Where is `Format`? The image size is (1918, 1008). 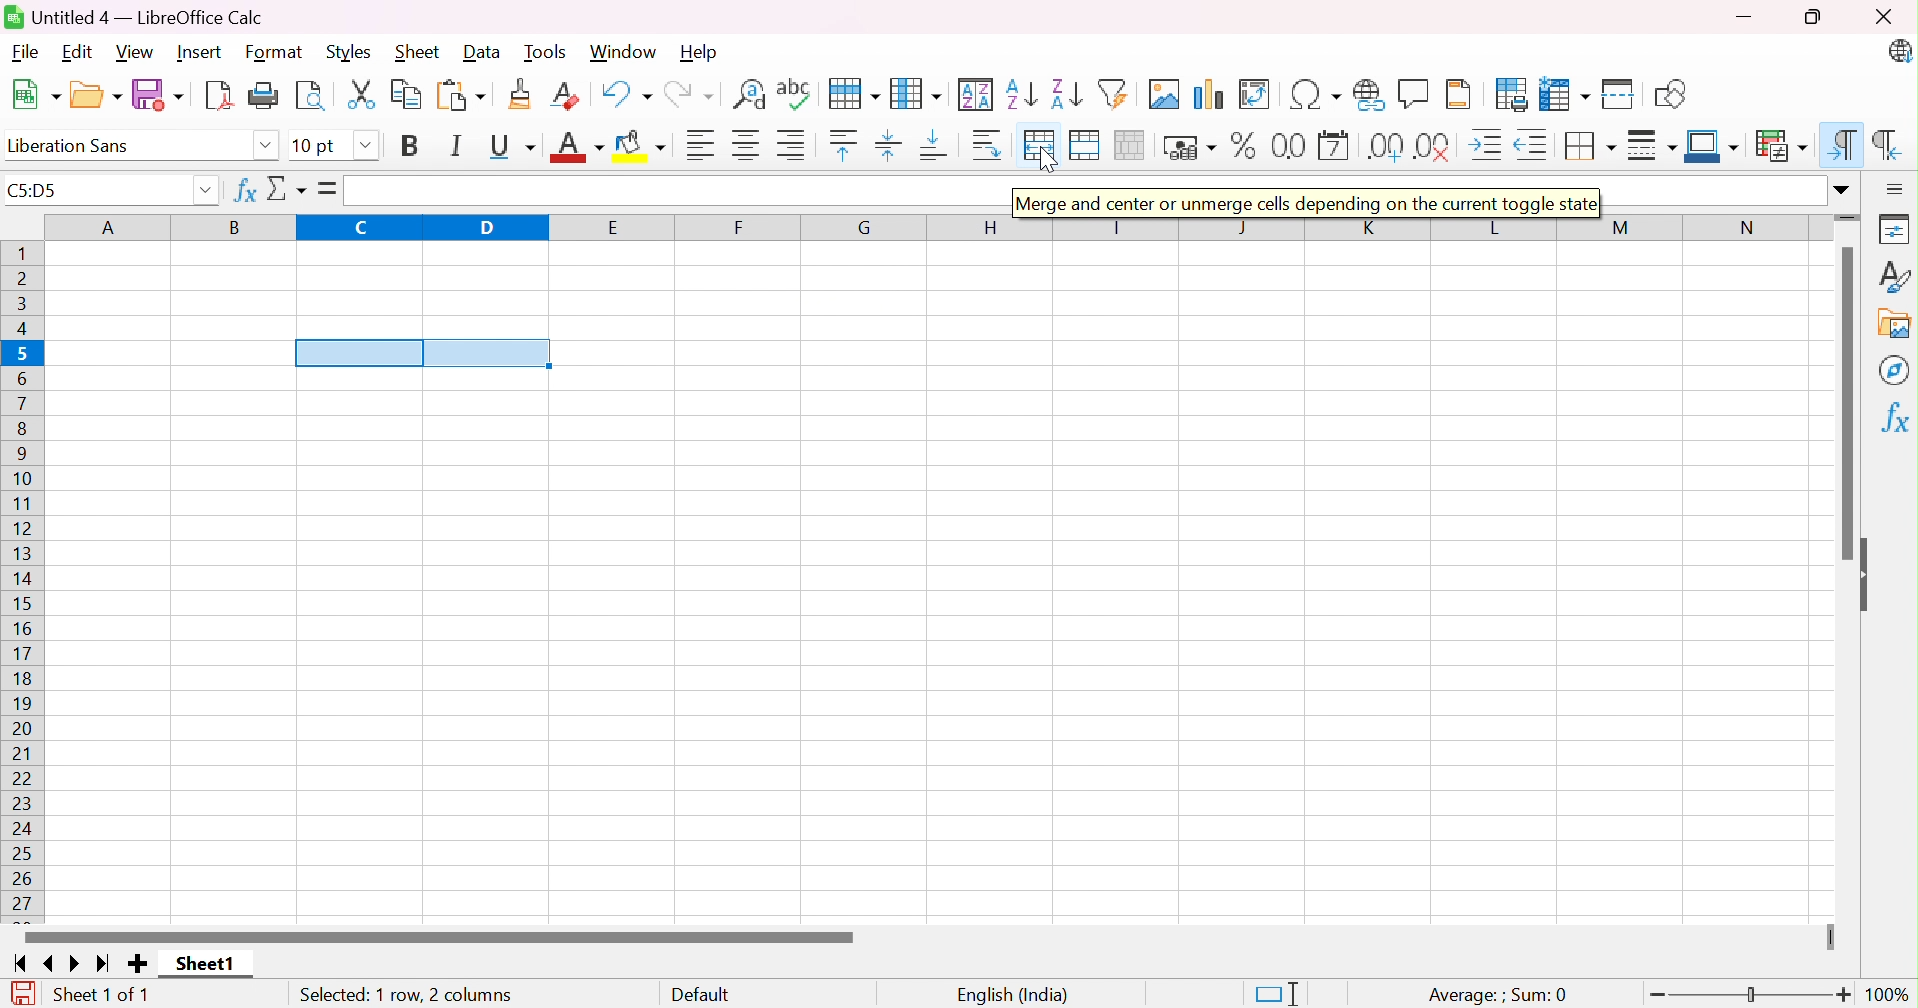 Format is located at coordinates (275, 51).